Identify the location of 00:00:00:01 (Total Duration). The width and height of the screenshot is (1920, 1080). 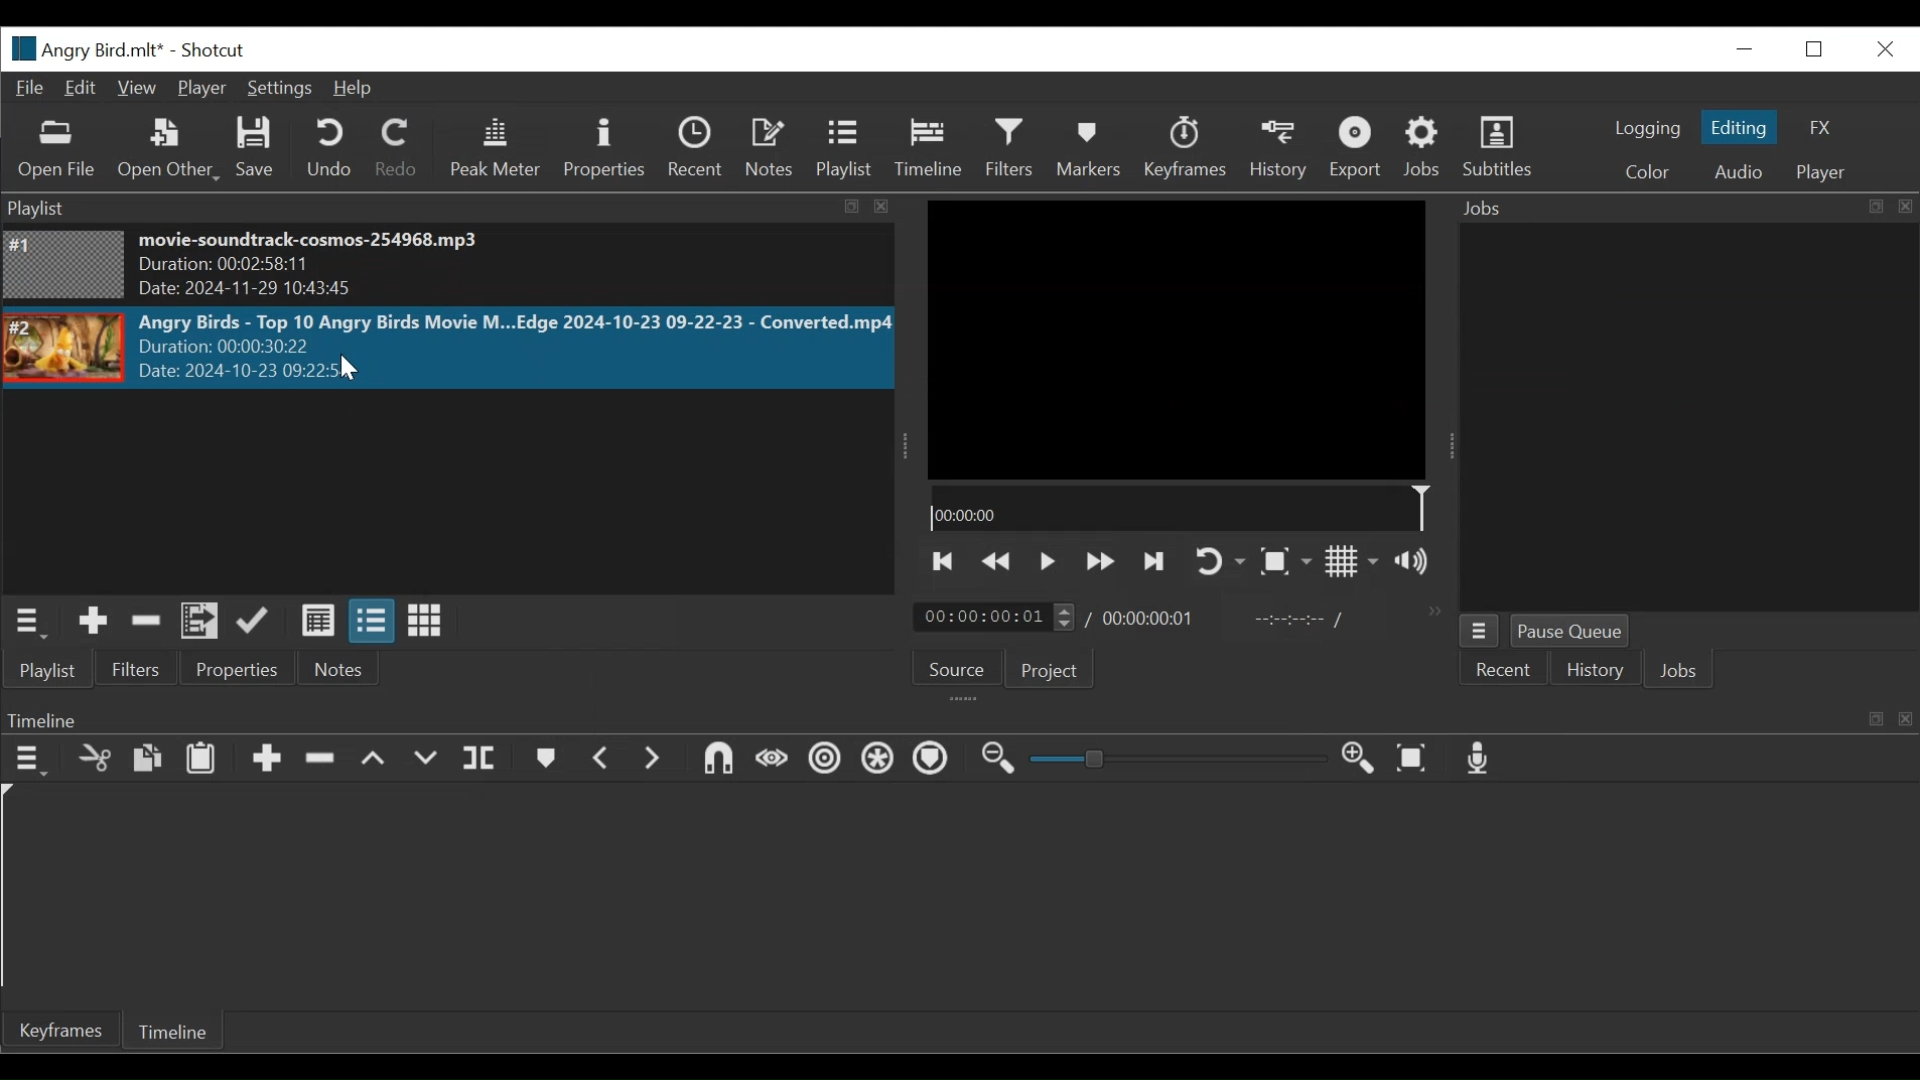
(1145, 618).